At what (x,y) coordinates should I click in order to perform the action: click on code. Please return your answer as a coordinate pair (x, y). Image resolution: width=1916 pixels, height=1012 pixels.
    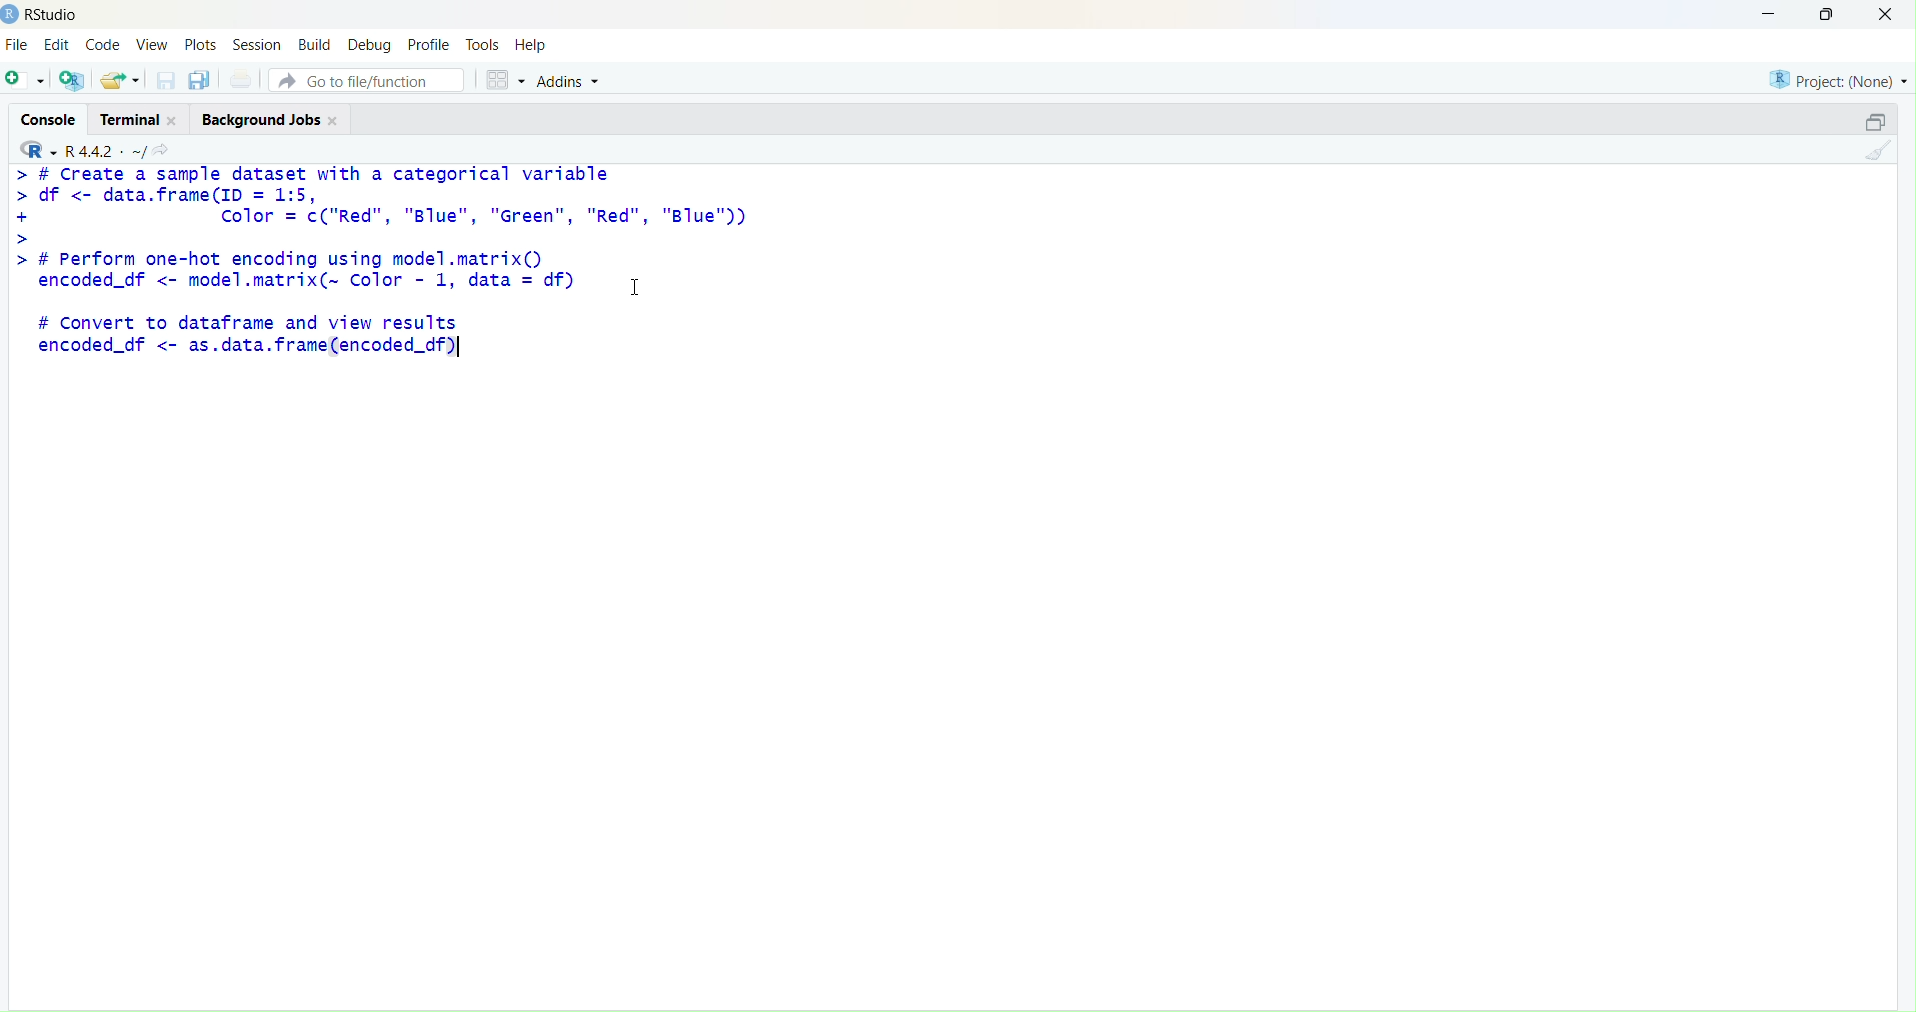
    Looking at the image, I should click on (103, 46).